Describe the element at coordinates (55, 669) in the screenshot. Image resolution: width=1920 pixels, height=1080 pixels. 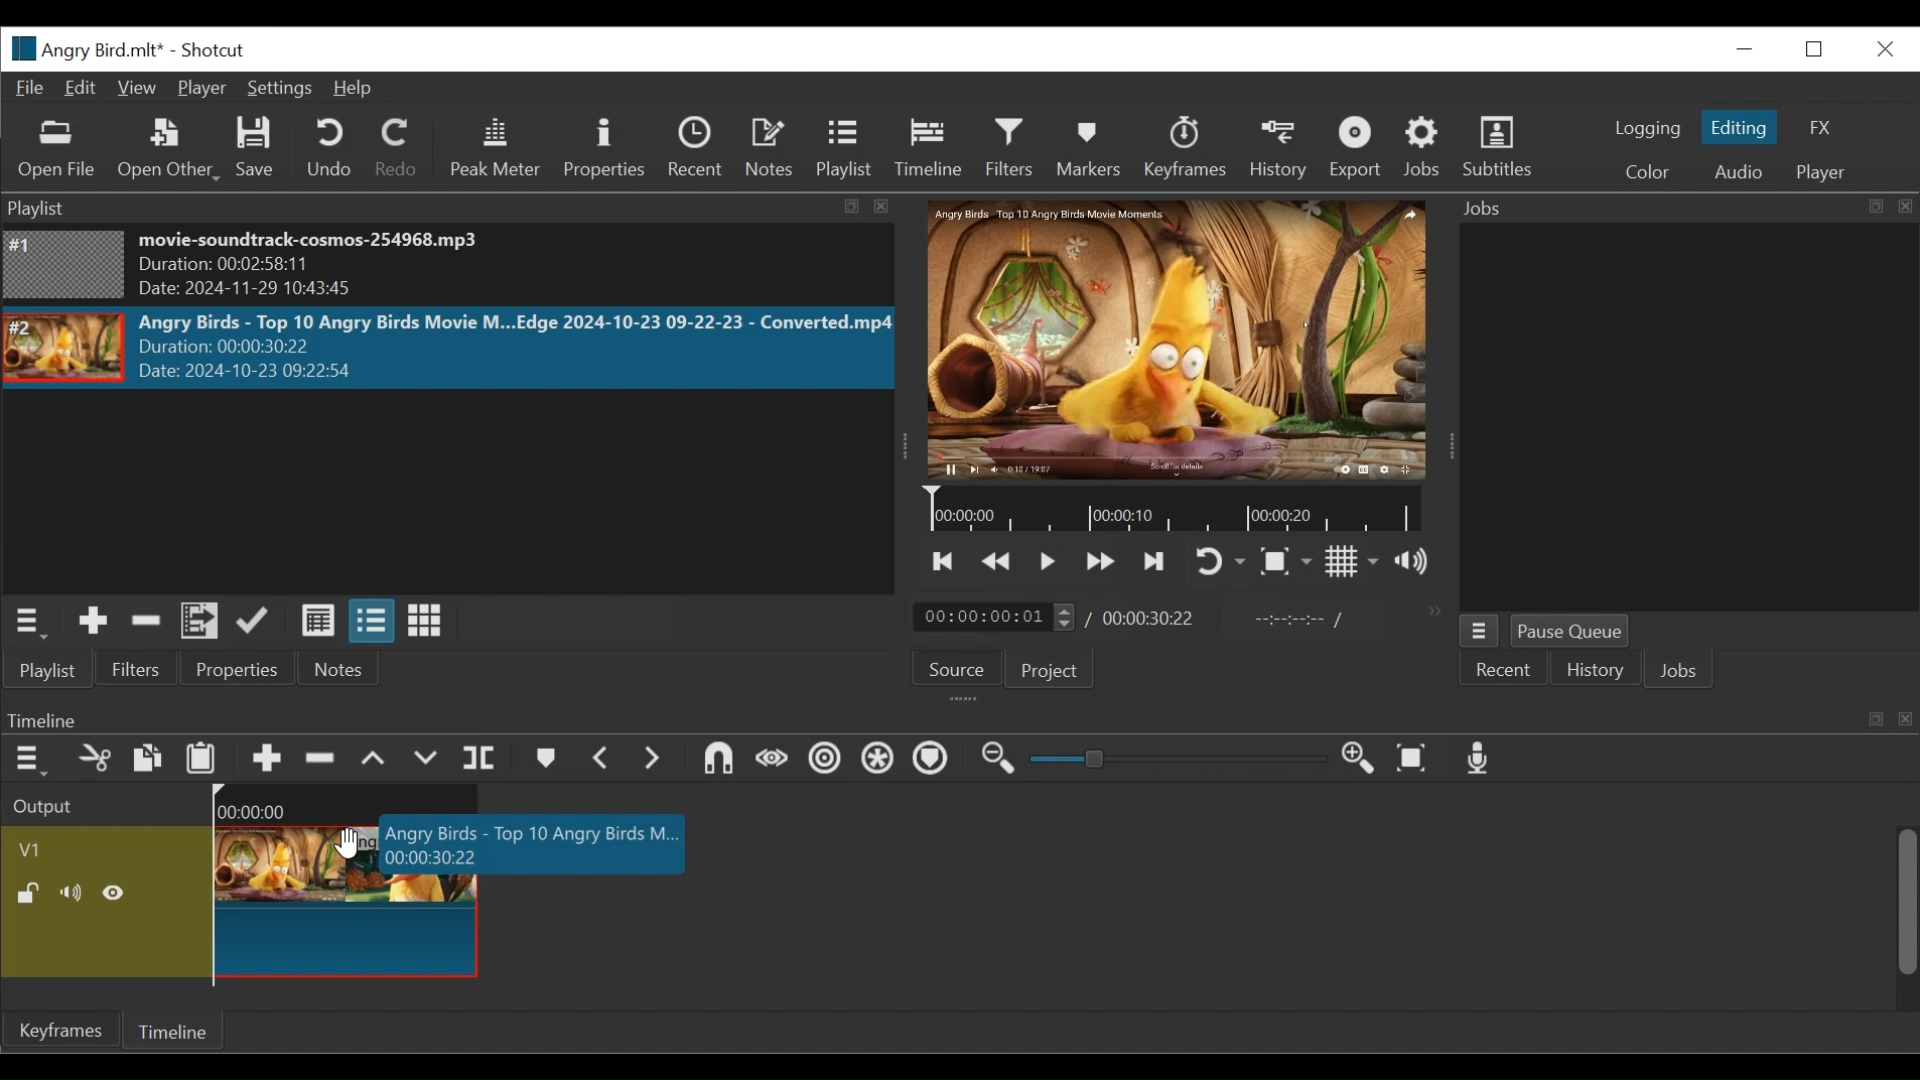
I see `Playlist` at that location.